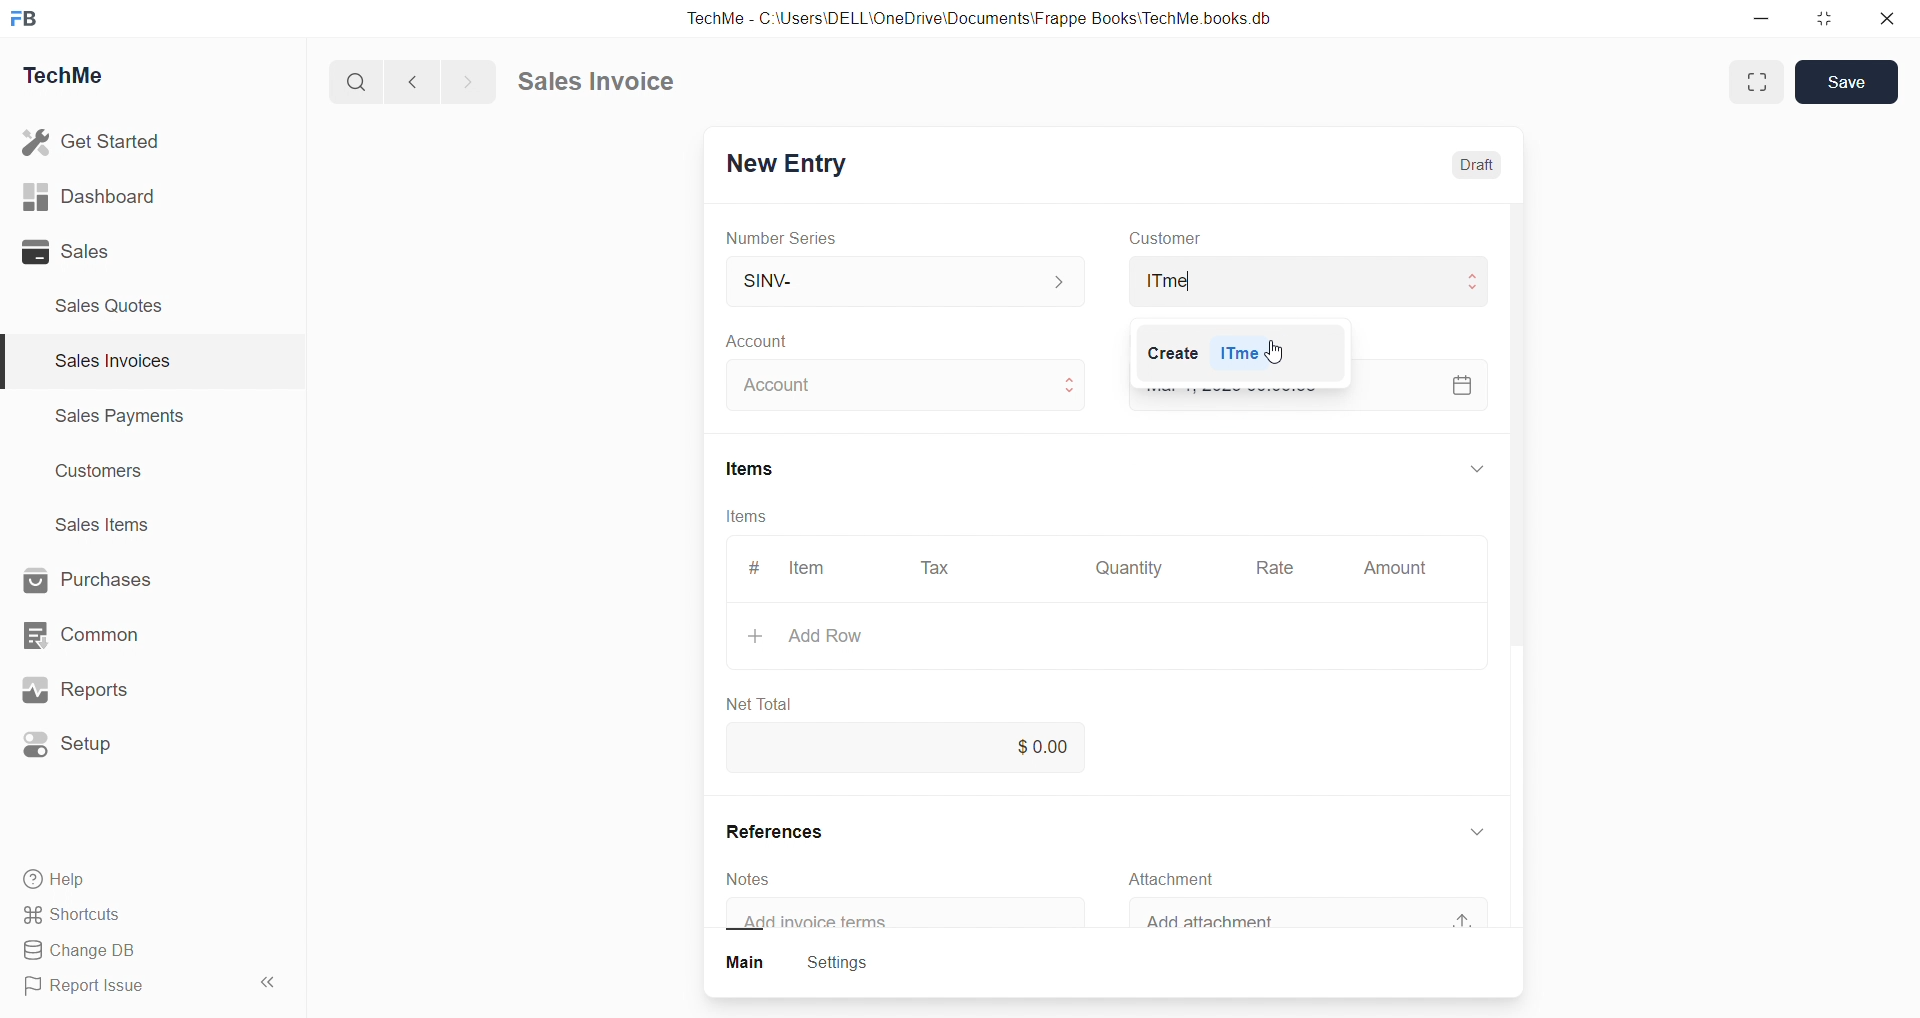  Describe the element at coordinates (110, 476) in the screenshot. I see `Customers` at that location.